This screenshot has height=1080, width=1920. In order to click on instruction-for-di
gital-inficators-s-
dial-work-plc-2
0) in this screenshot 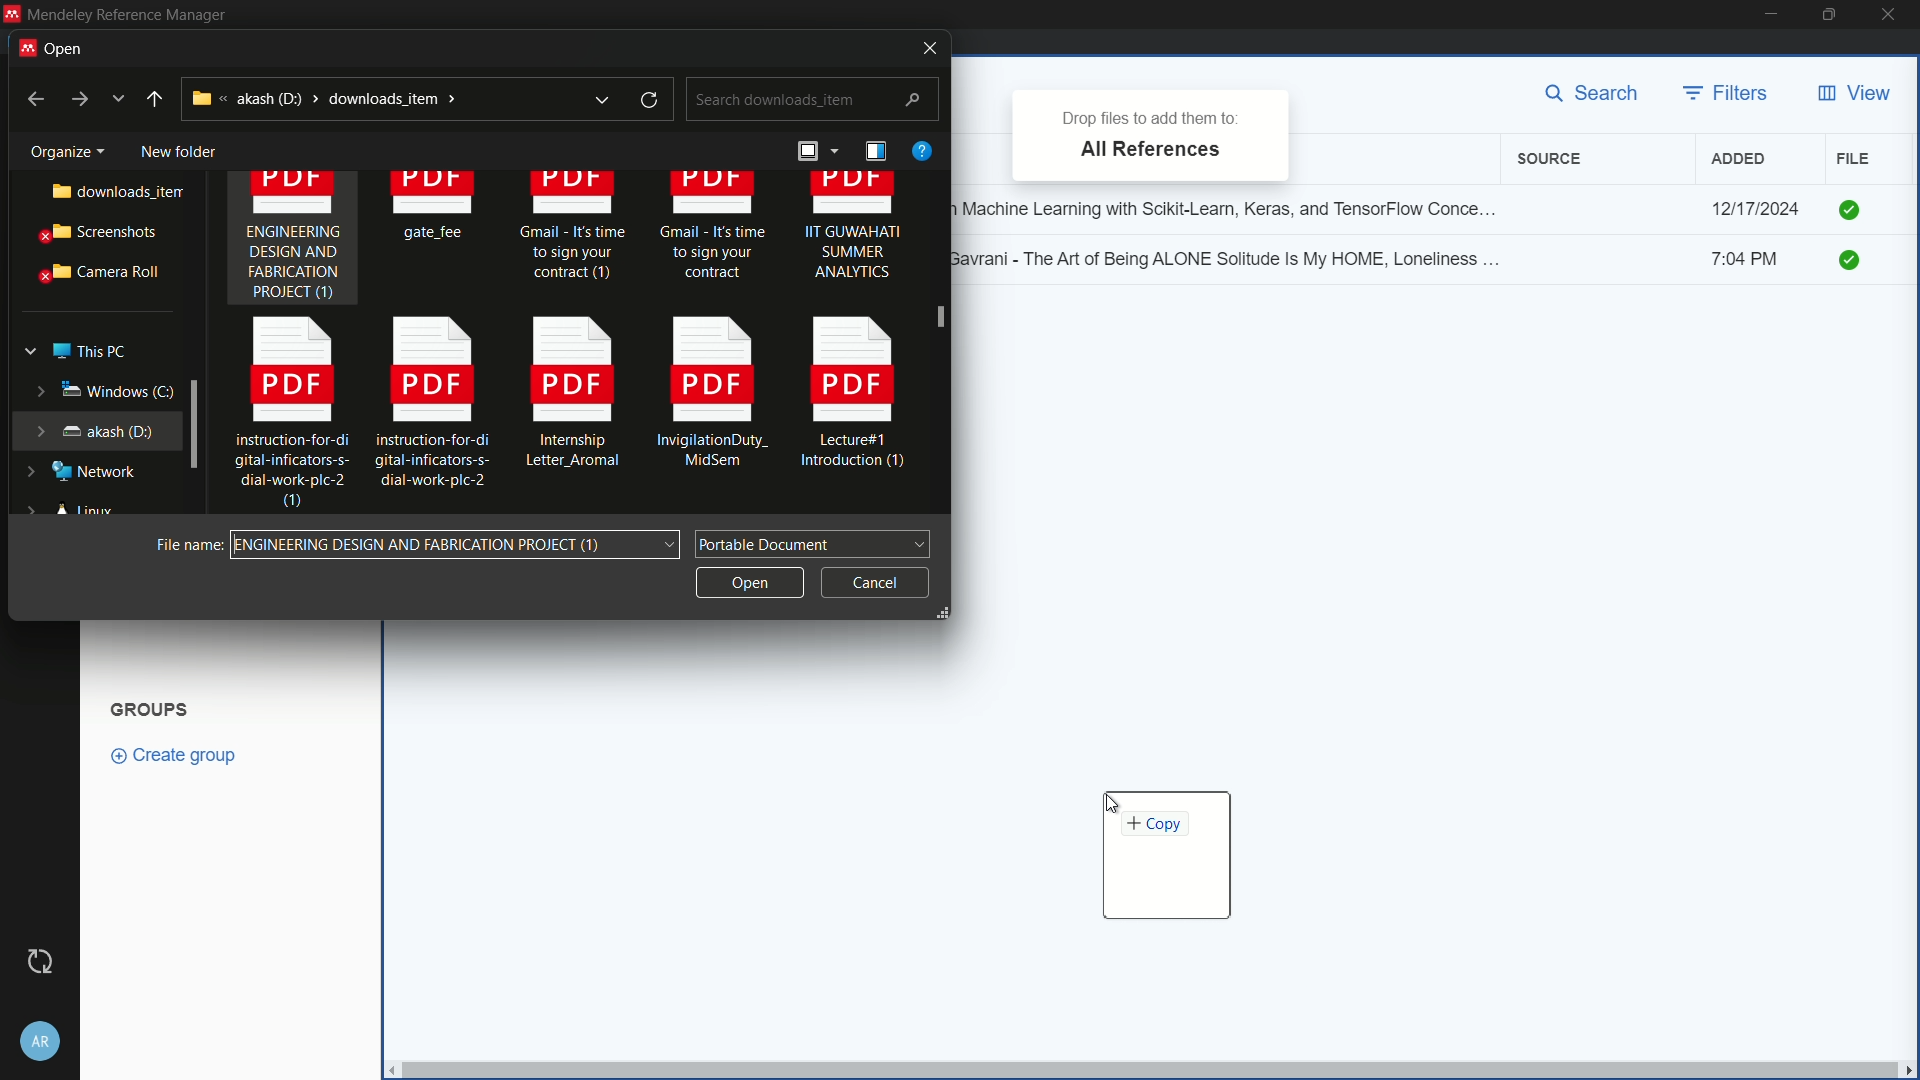, I will do `click(282, 415)`.